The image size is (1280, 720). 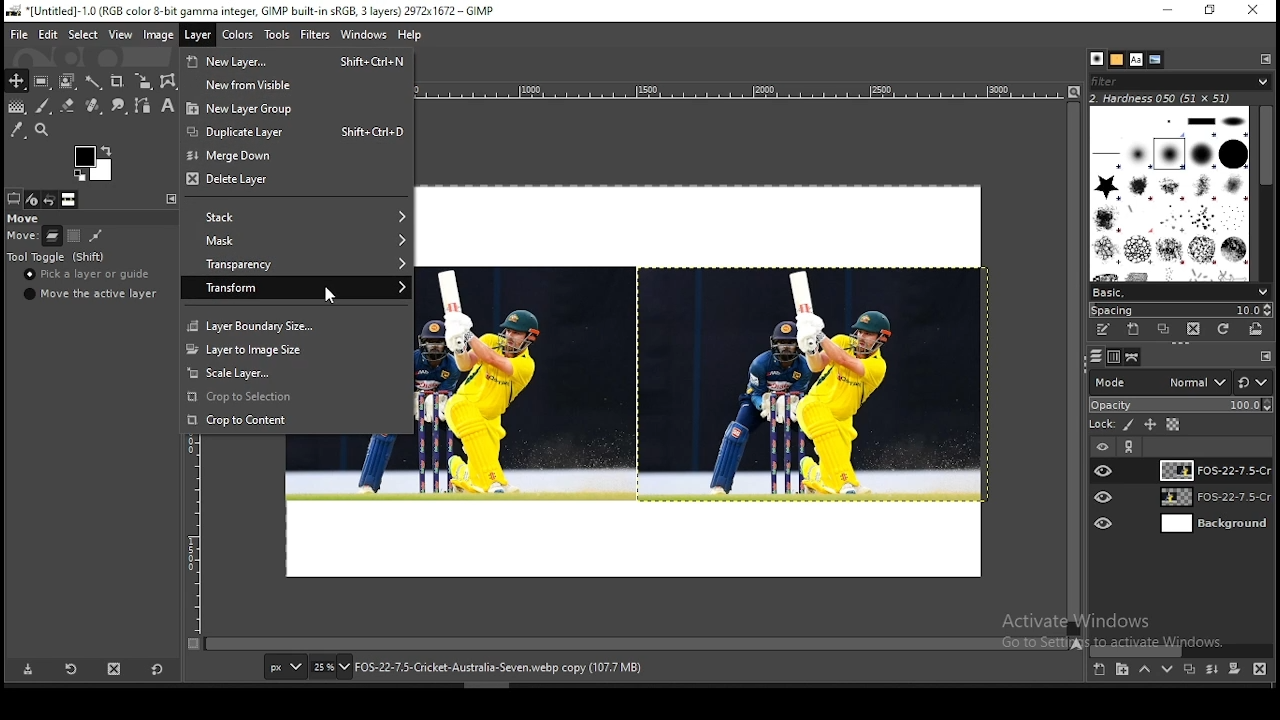 What do you see at coordinates (93, 163) in the screenshot?
I see `colors` at bounding box center [93, 163].